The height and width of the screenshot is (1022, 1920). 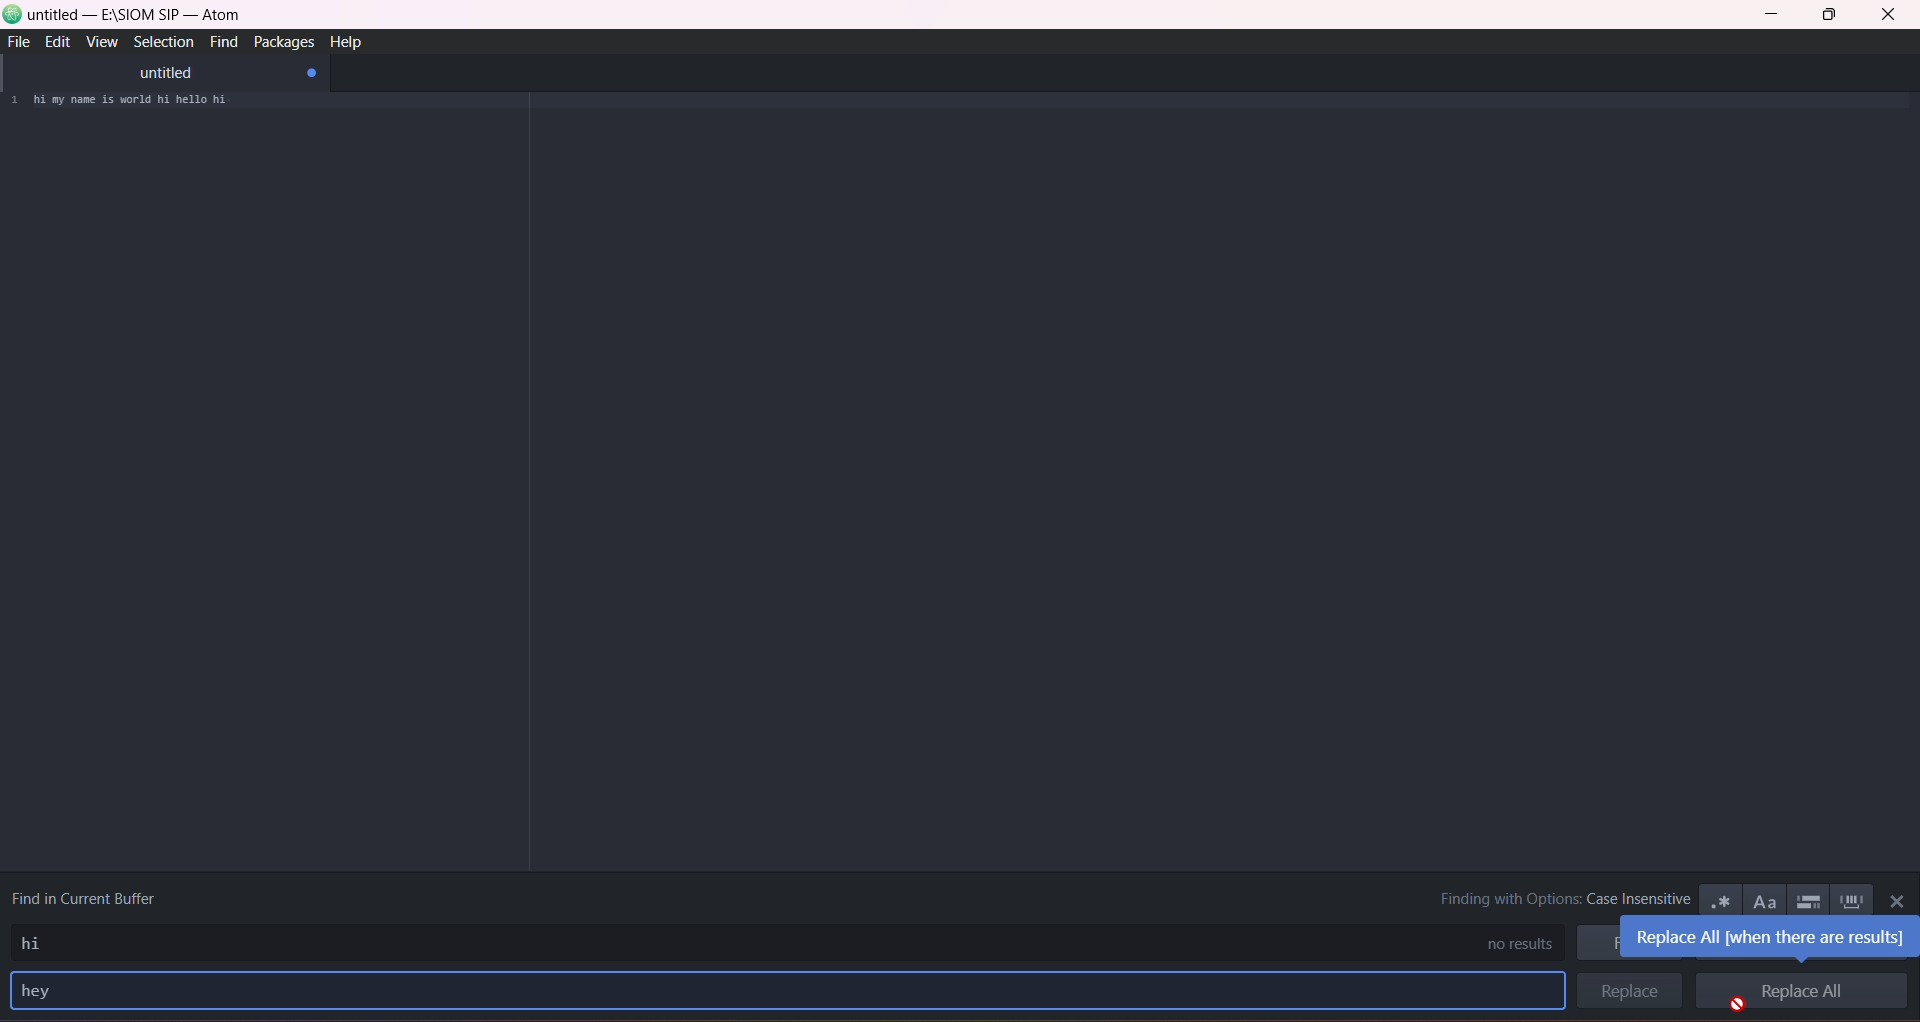 What do you see at coordinates (21, 42) in the screenshot?
I see `file` at bounding box center [21, 42].